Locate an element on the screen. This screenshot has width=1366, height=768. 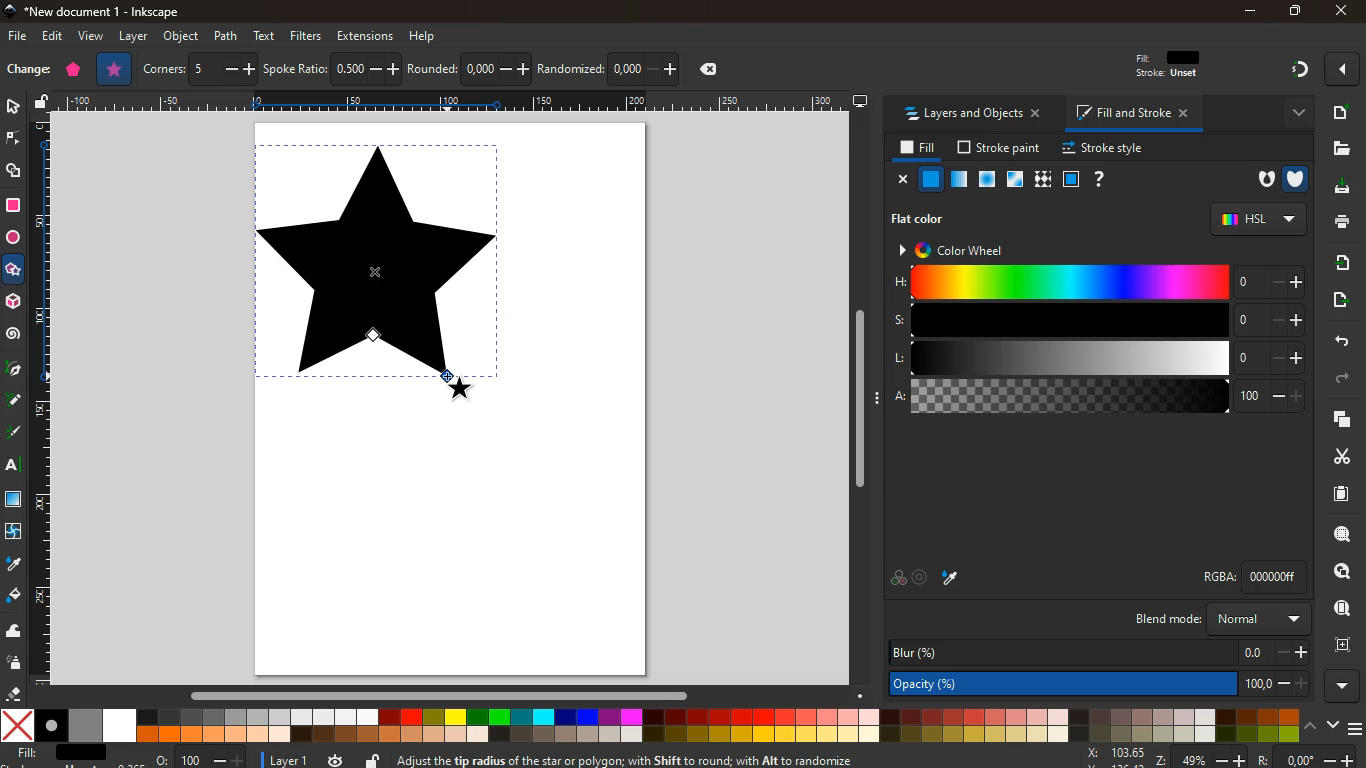
o is located at coordinates (201, 759).